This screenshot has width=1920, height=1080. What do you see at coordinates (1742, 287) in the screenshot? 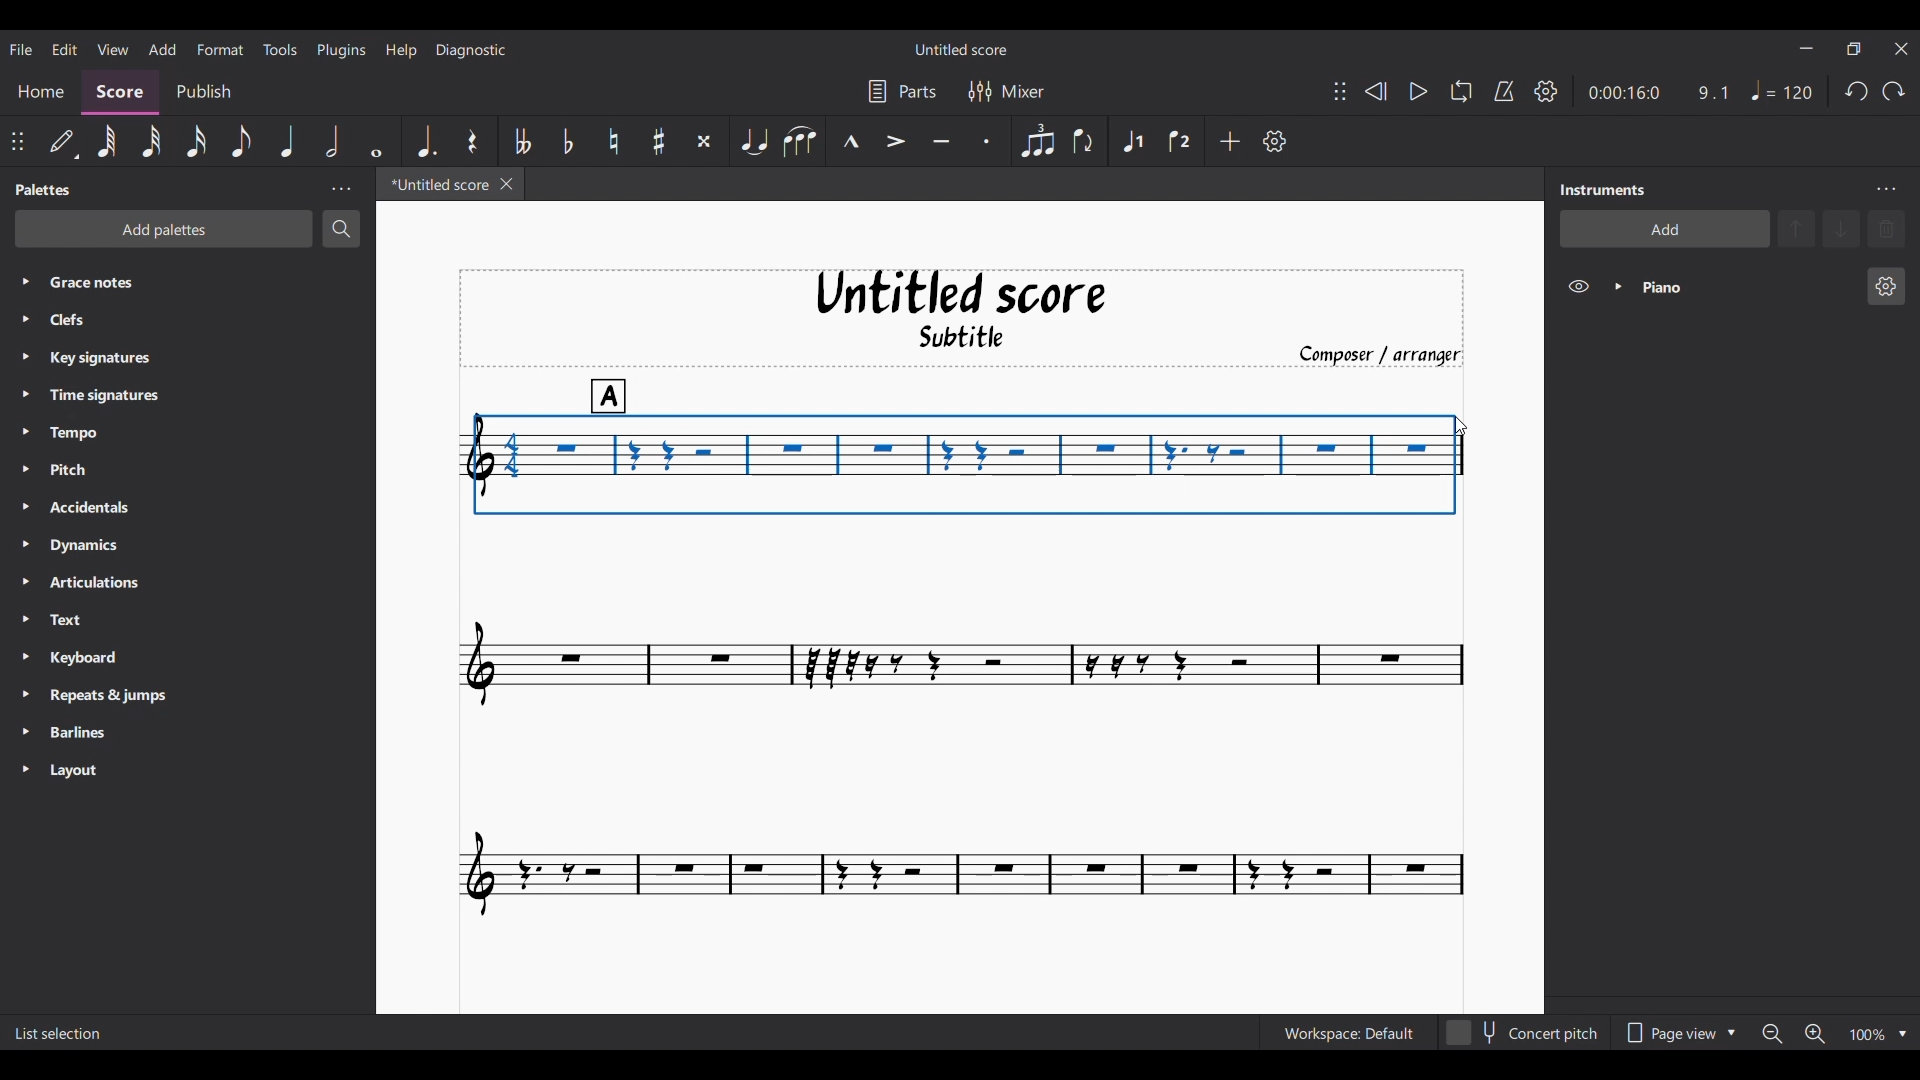
I see `Current instrument` at bounding box center [1742, 287].